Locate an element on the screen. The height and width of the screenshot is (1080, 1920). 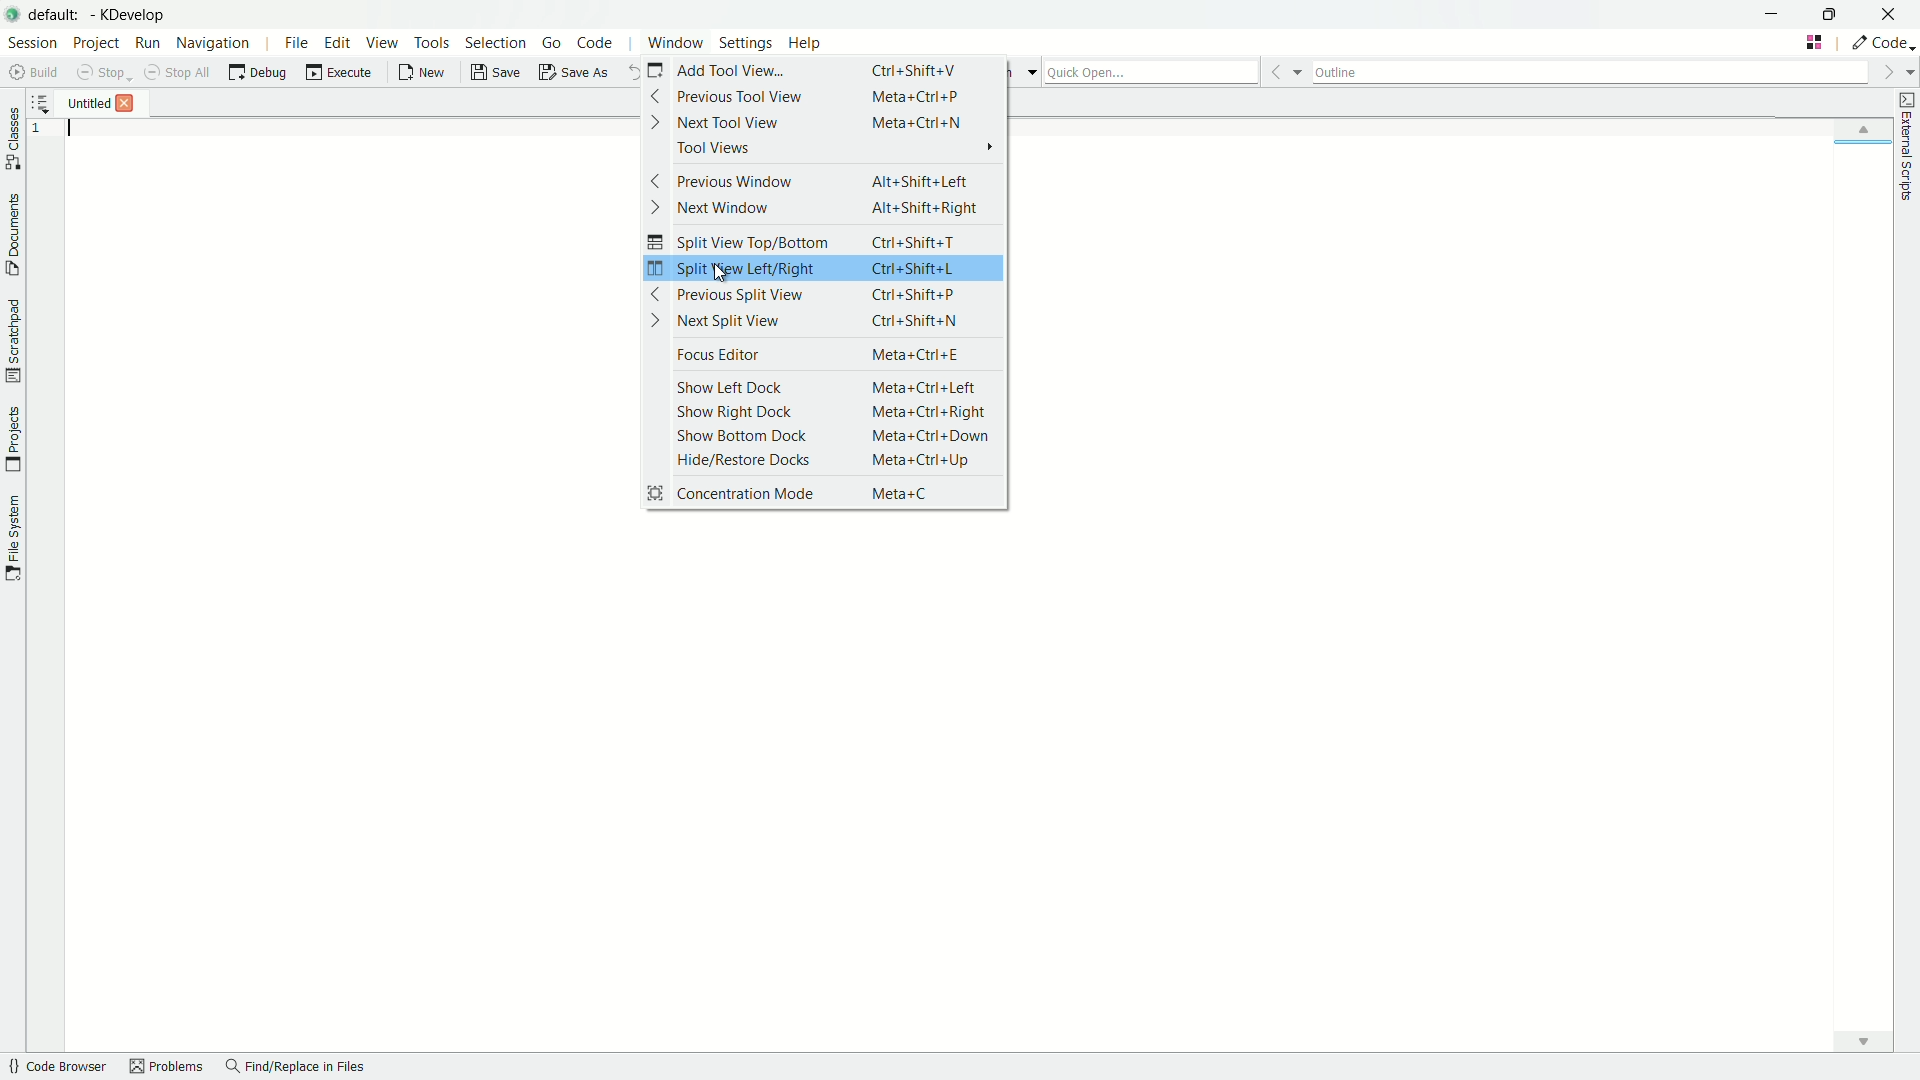
debug is located at coordinates (257, 73).